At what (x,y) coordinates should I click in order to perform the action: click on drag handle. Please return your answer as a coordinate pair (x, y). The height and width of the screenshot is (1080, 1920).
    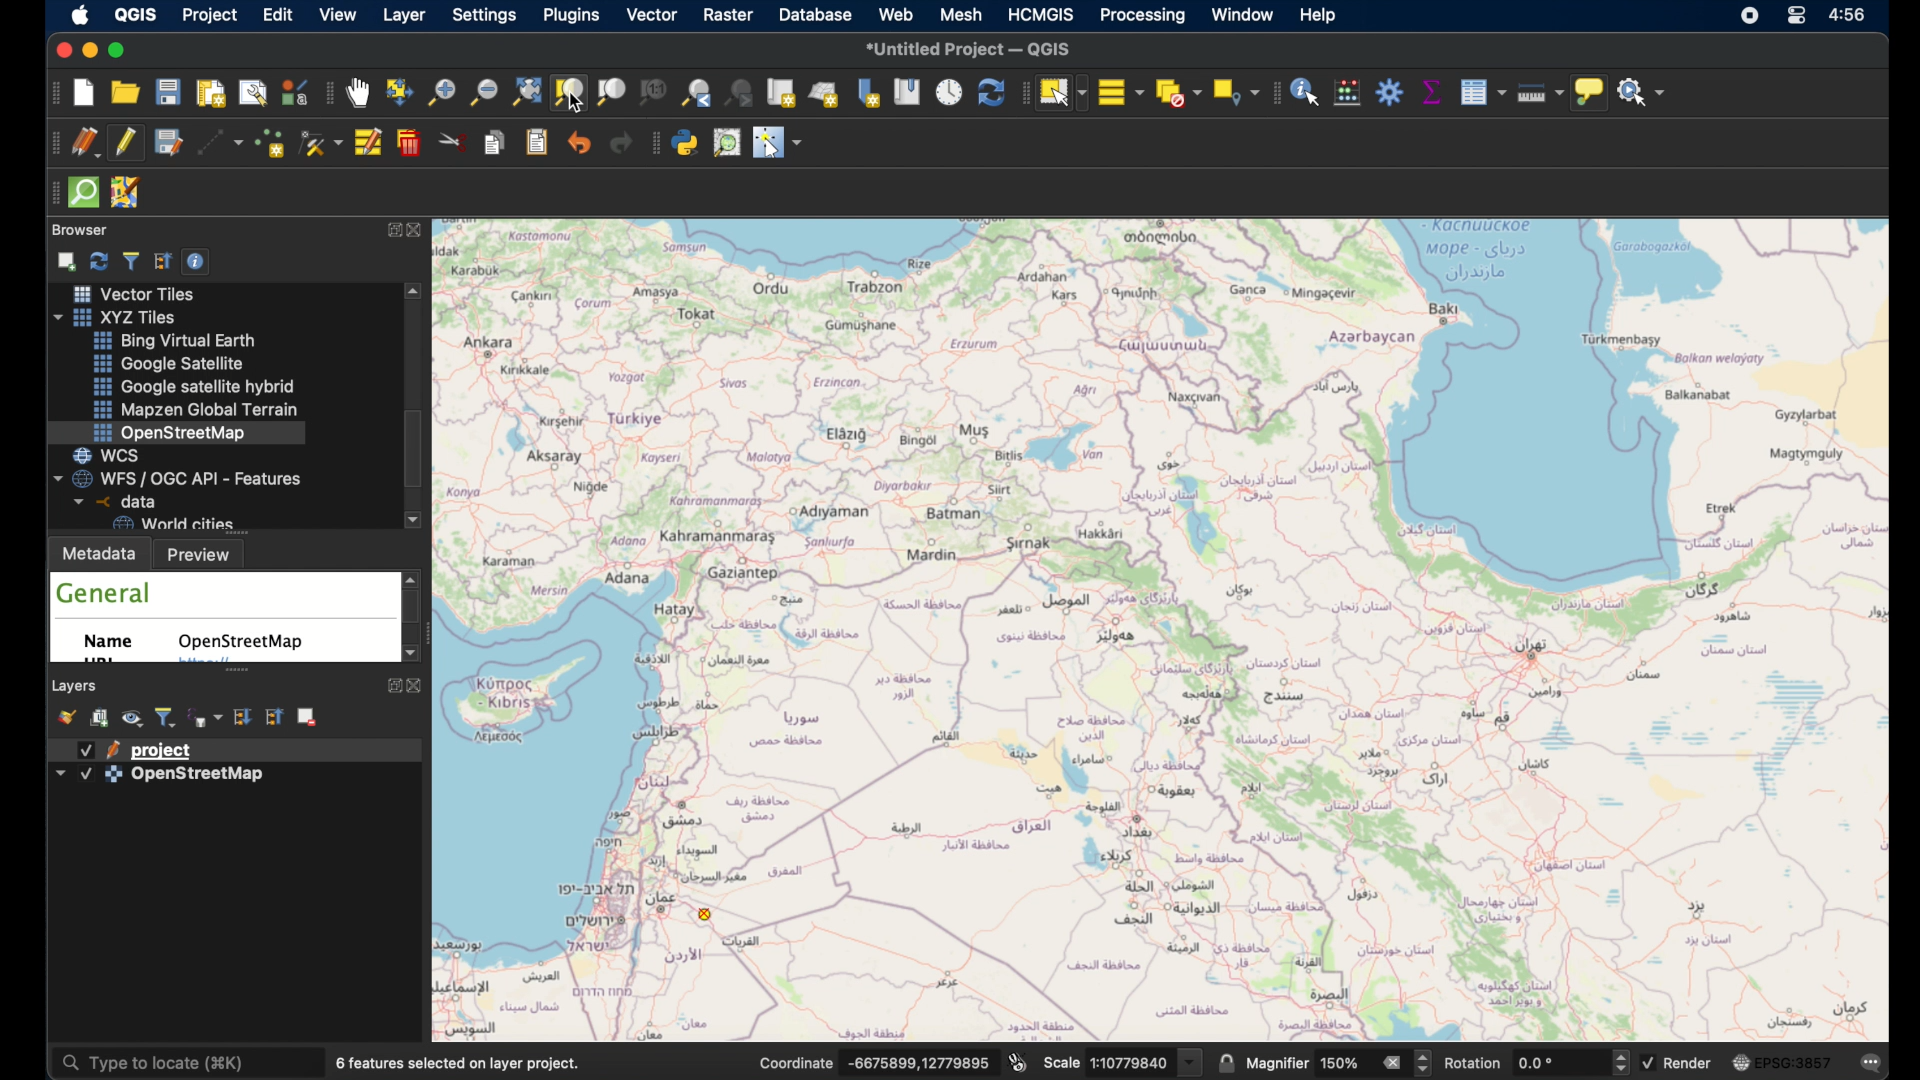
    Looking at the image, I should click on (1022, 92).